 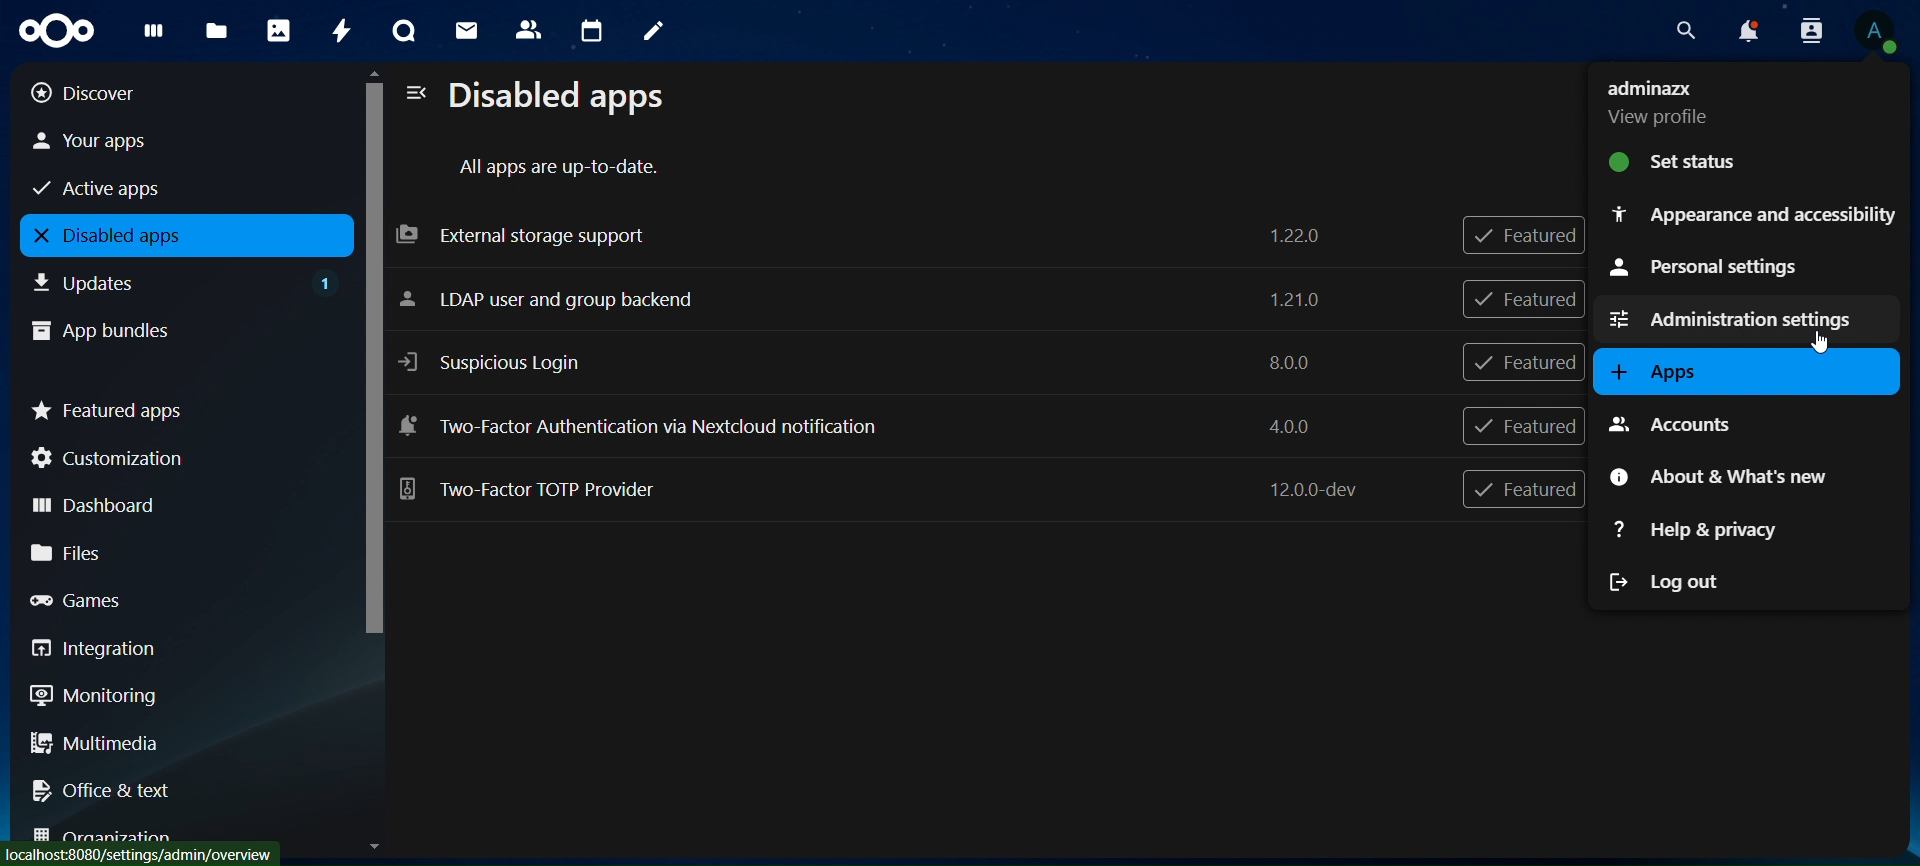 I want to click on disabled apps, so click(x=566, y=98).